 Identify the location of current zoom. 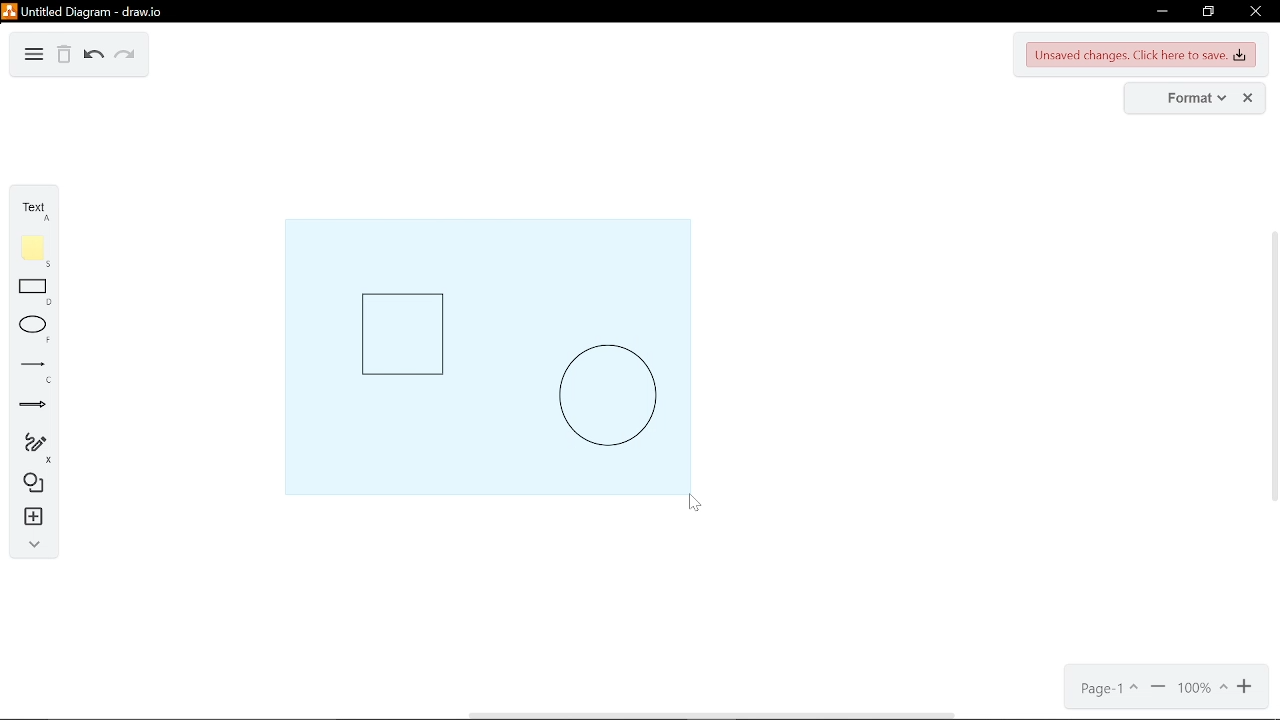
(1202, 690).